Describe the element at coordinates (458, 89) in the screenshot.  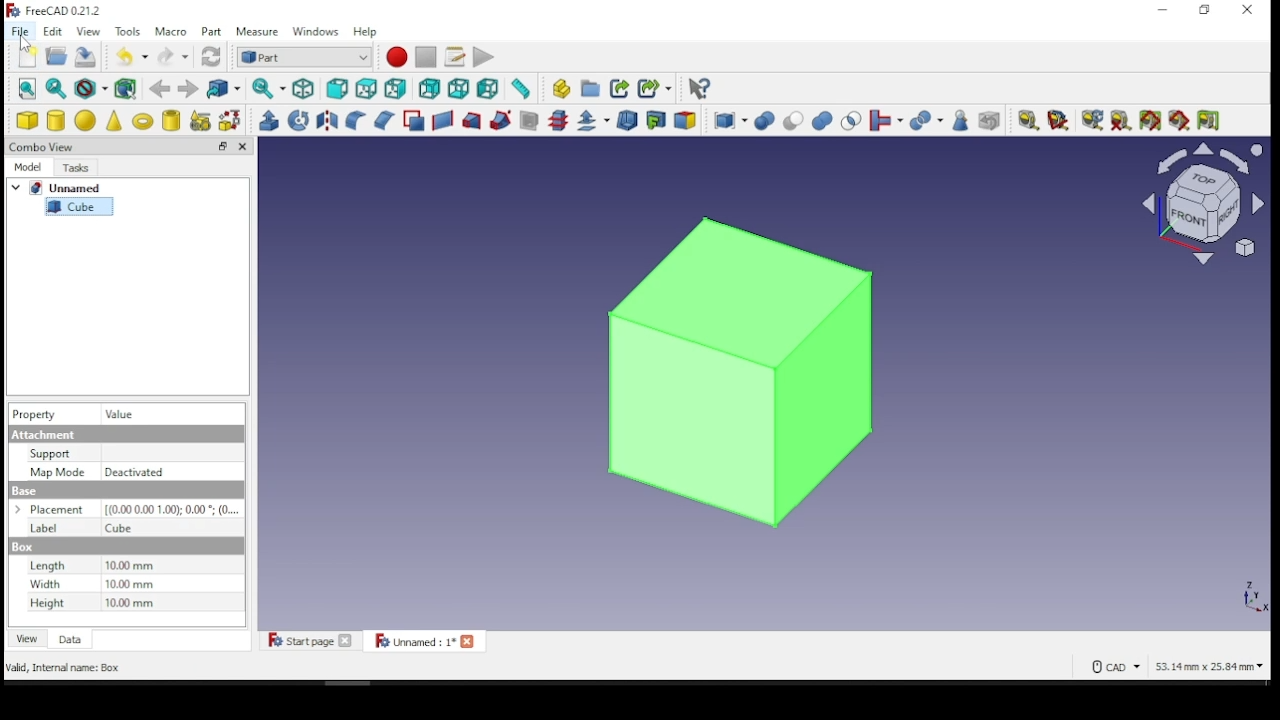
I see `bottom` at that location.